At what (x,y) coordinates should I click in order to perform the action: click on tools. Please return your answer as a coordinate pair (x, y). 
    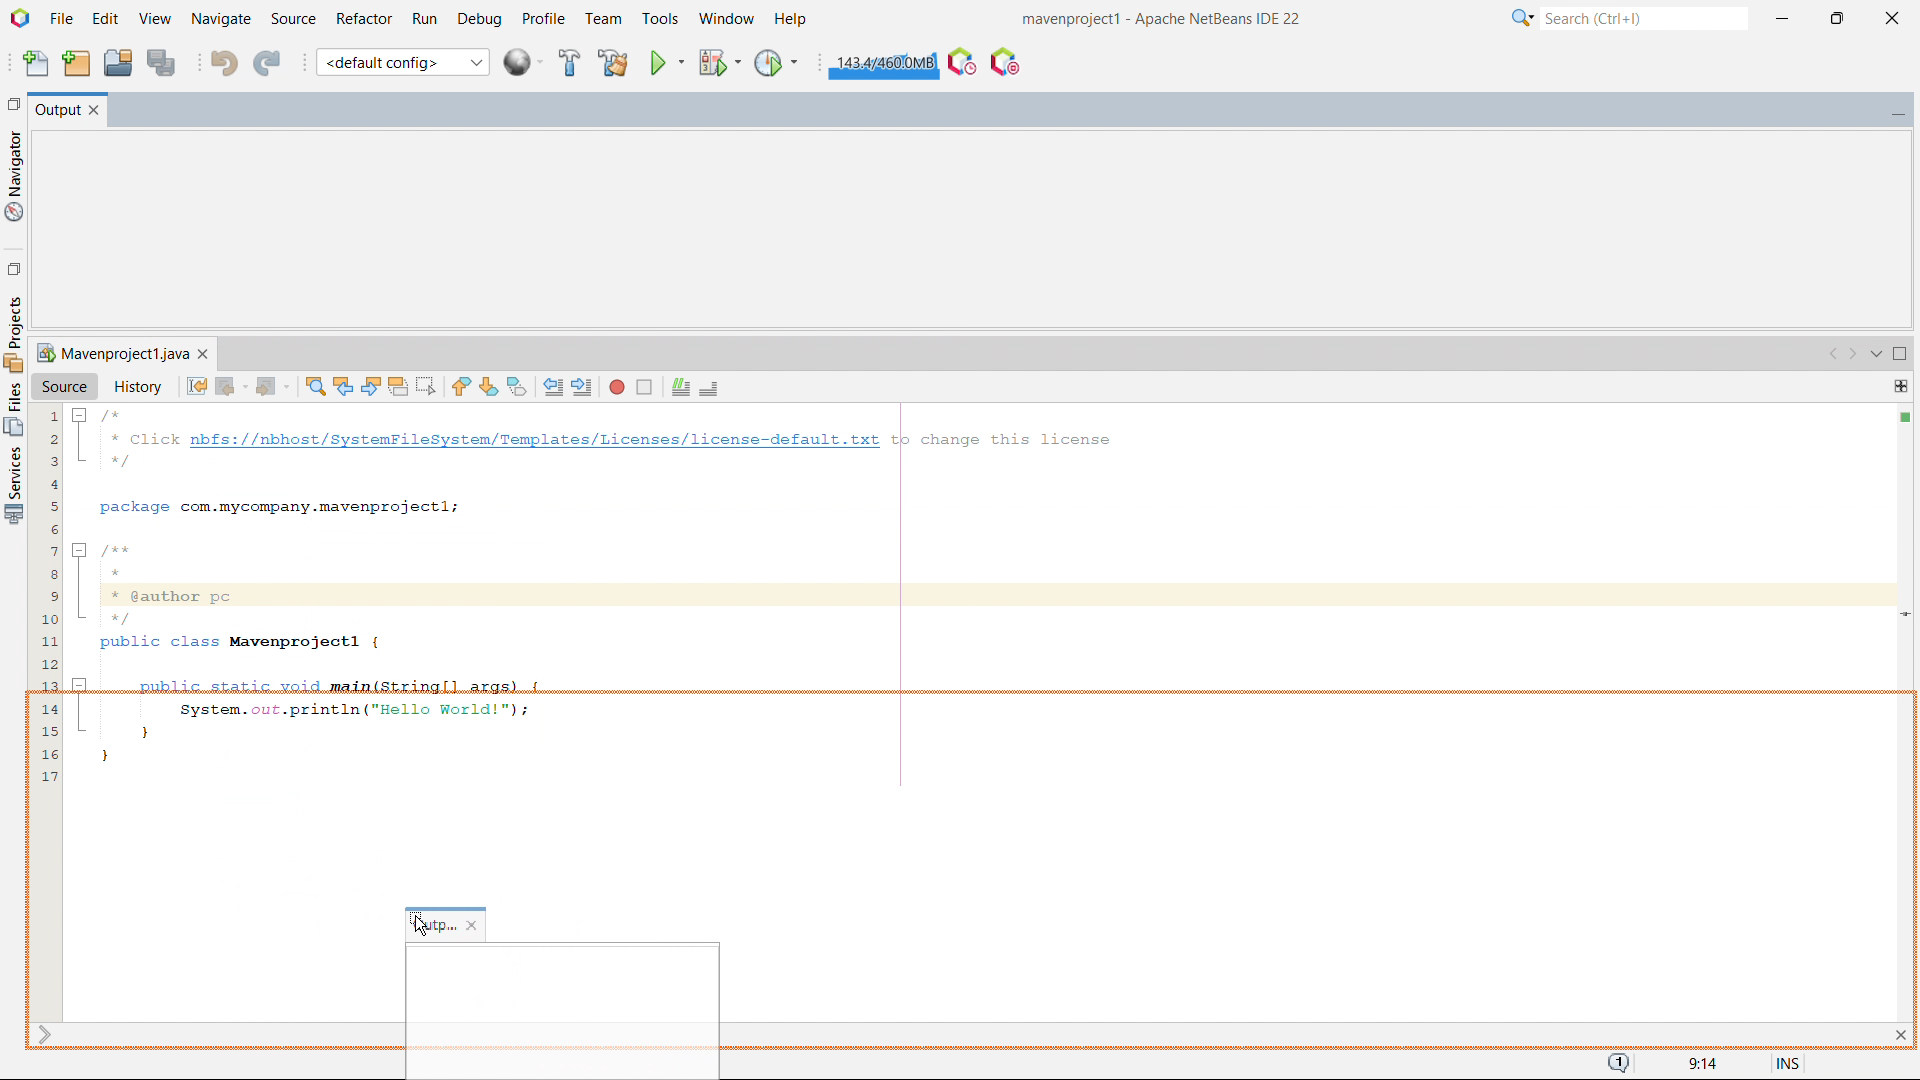
    Looking at the image, I should click on (660, 20).